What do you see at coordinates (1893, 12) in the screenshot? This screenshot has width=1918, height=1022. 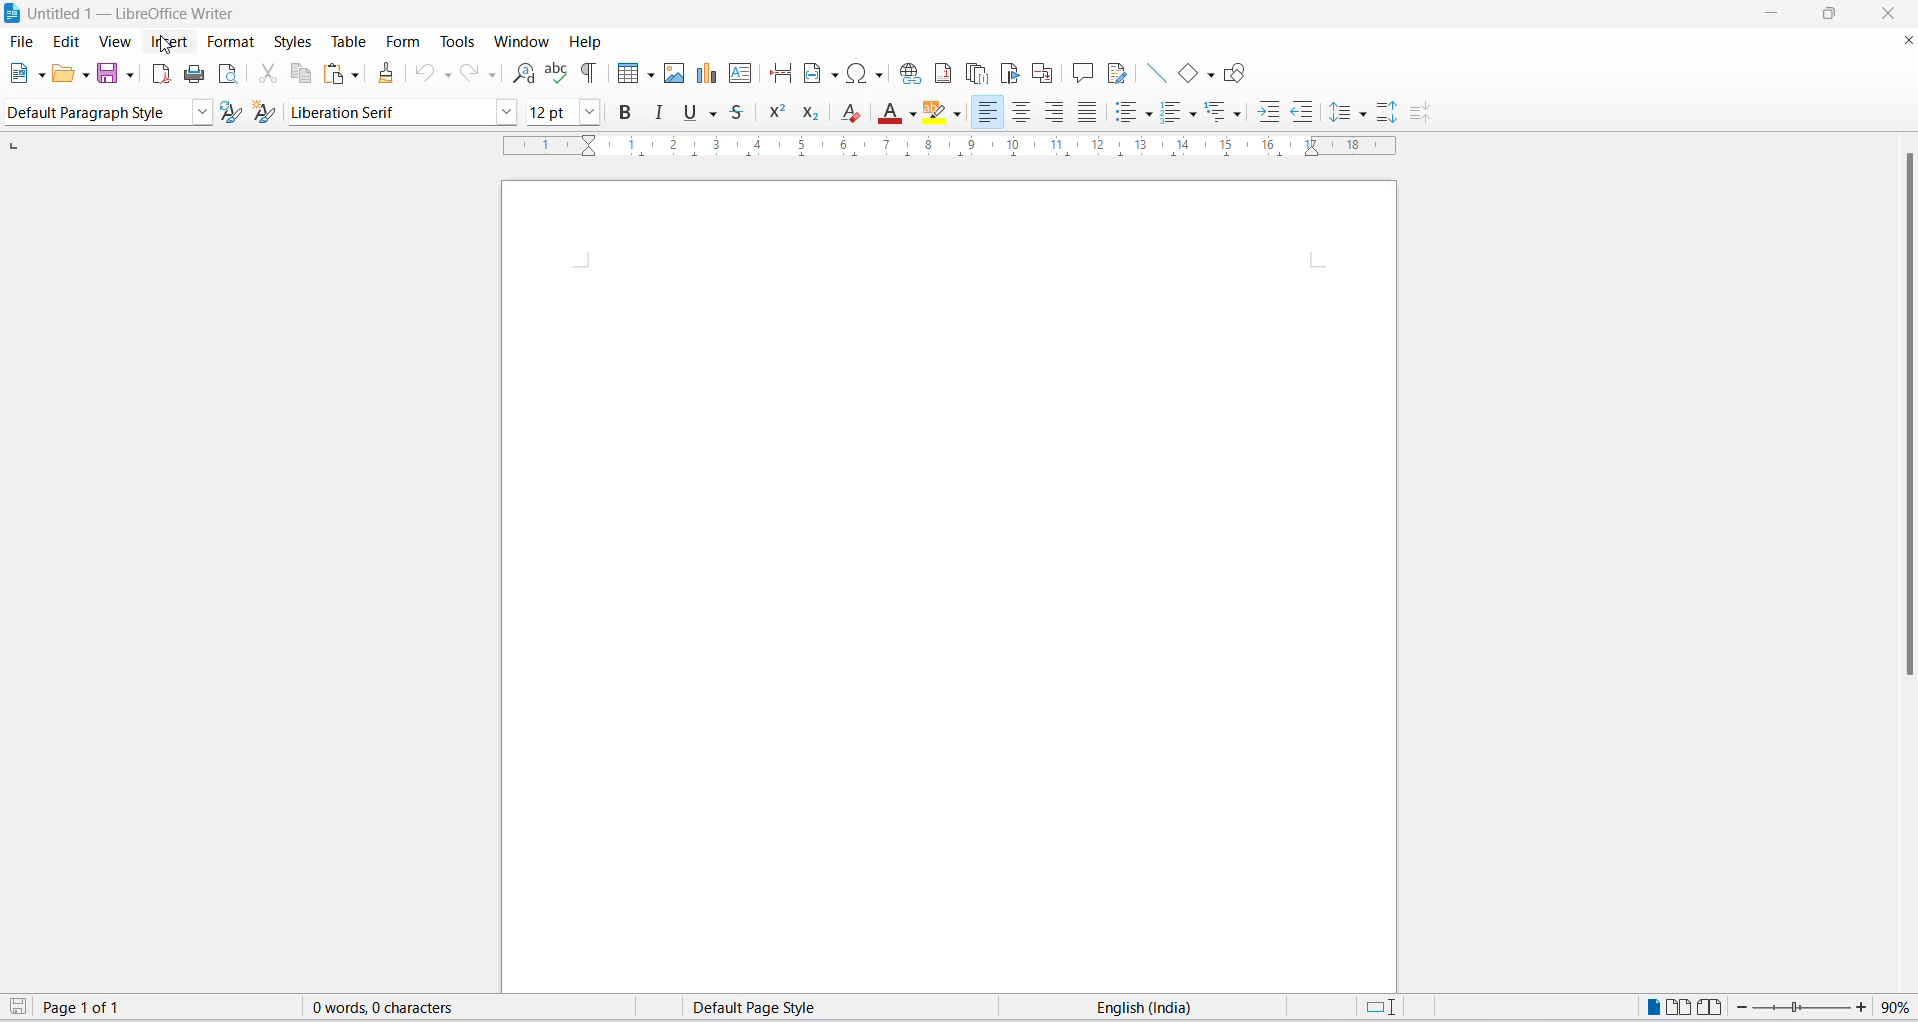 I see `` at bounding box center [1893, 12].